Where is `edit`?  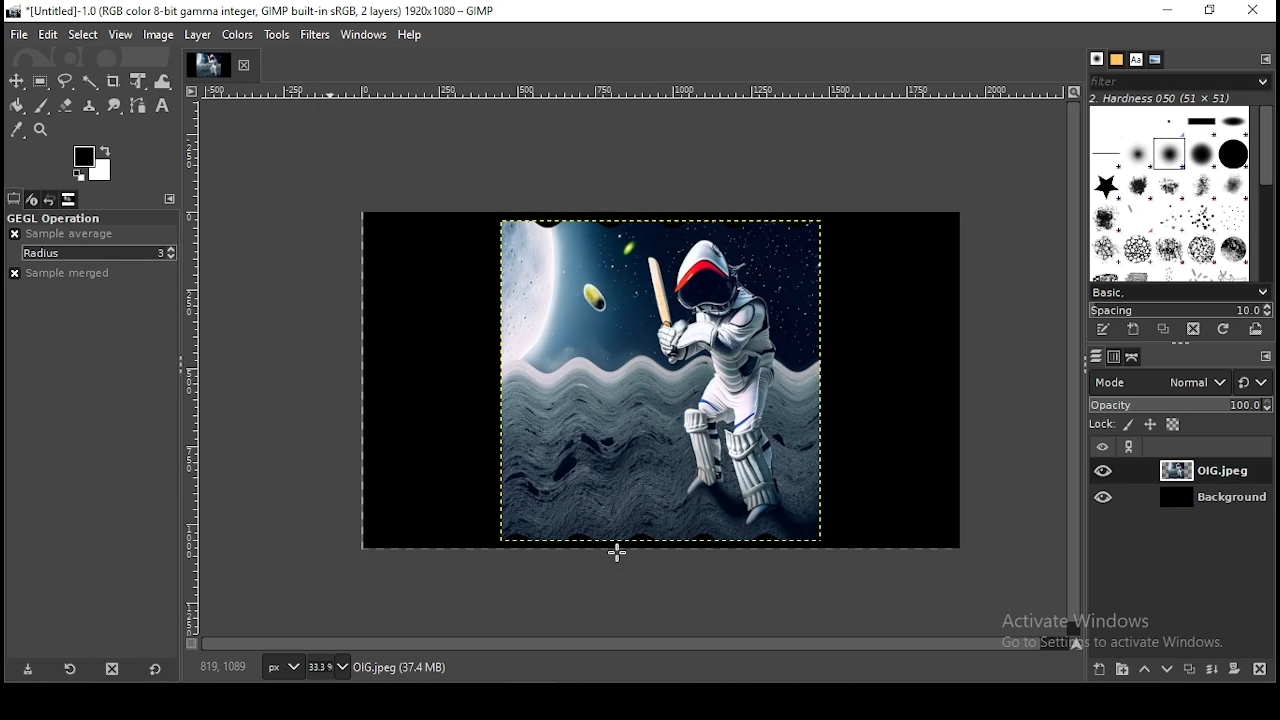
edit is located at coordinates (48, 34).